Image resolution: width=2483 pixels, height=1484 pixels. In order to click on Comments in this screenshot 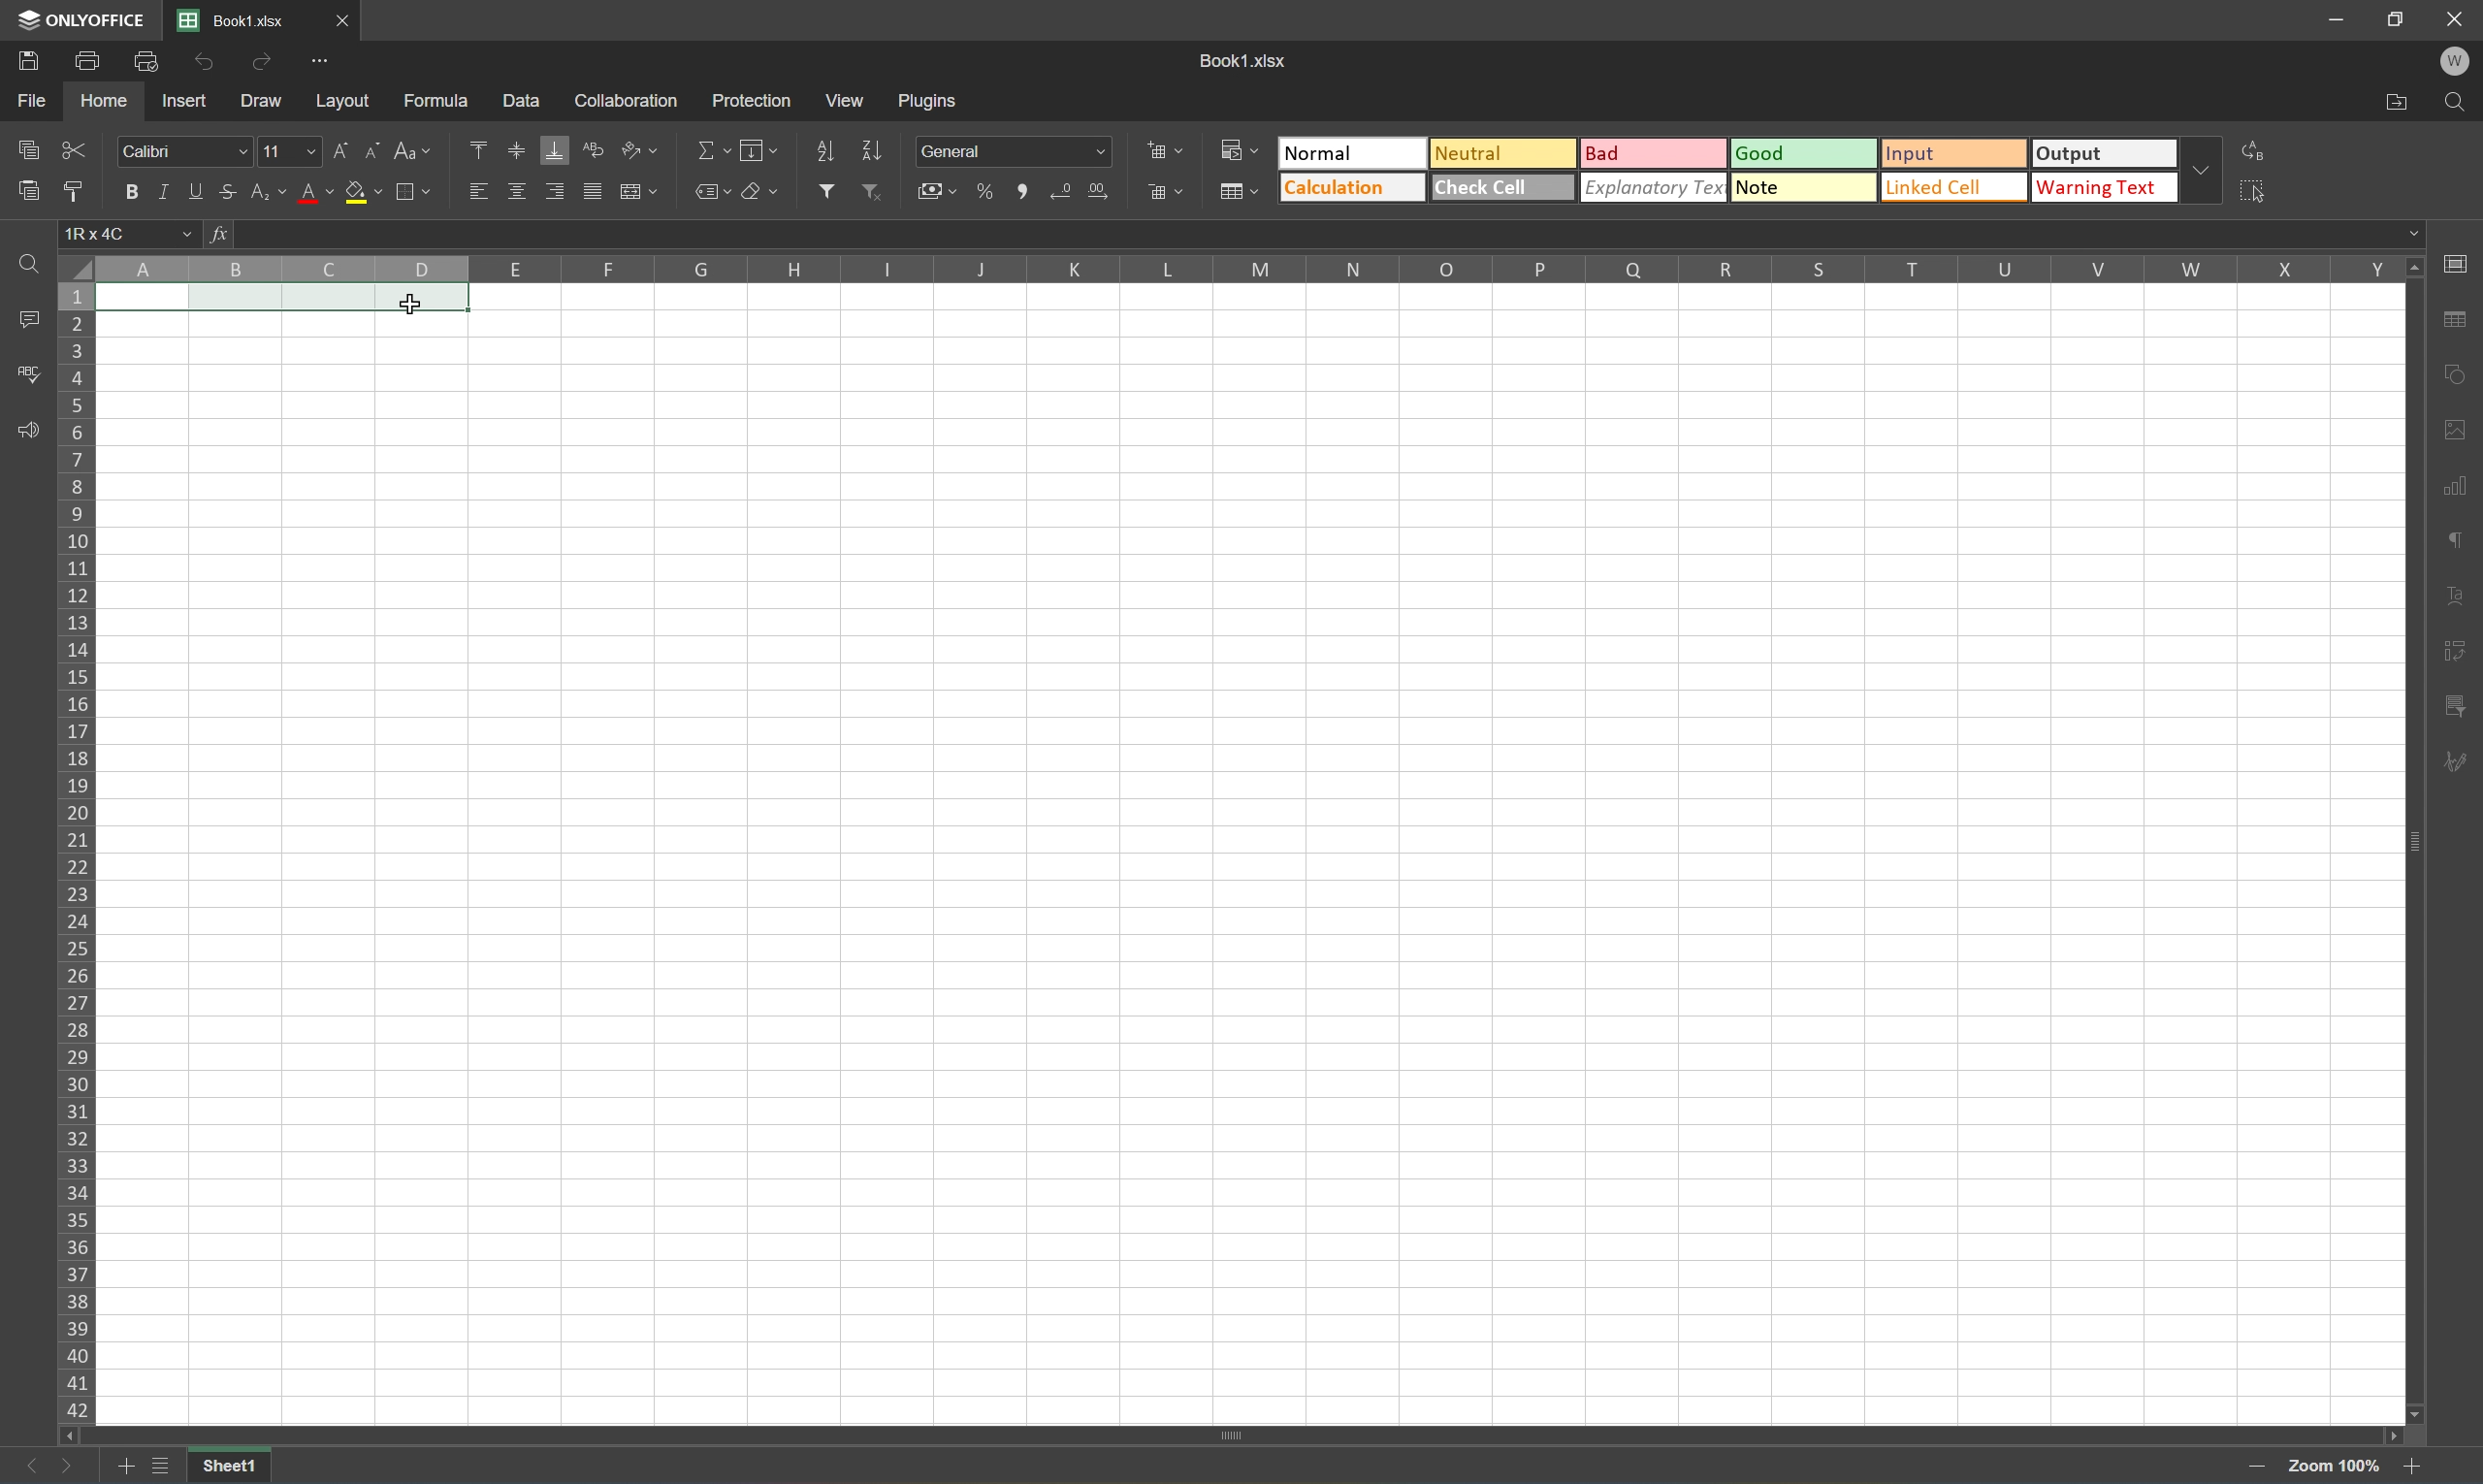, I will do `click(28, 318)`.